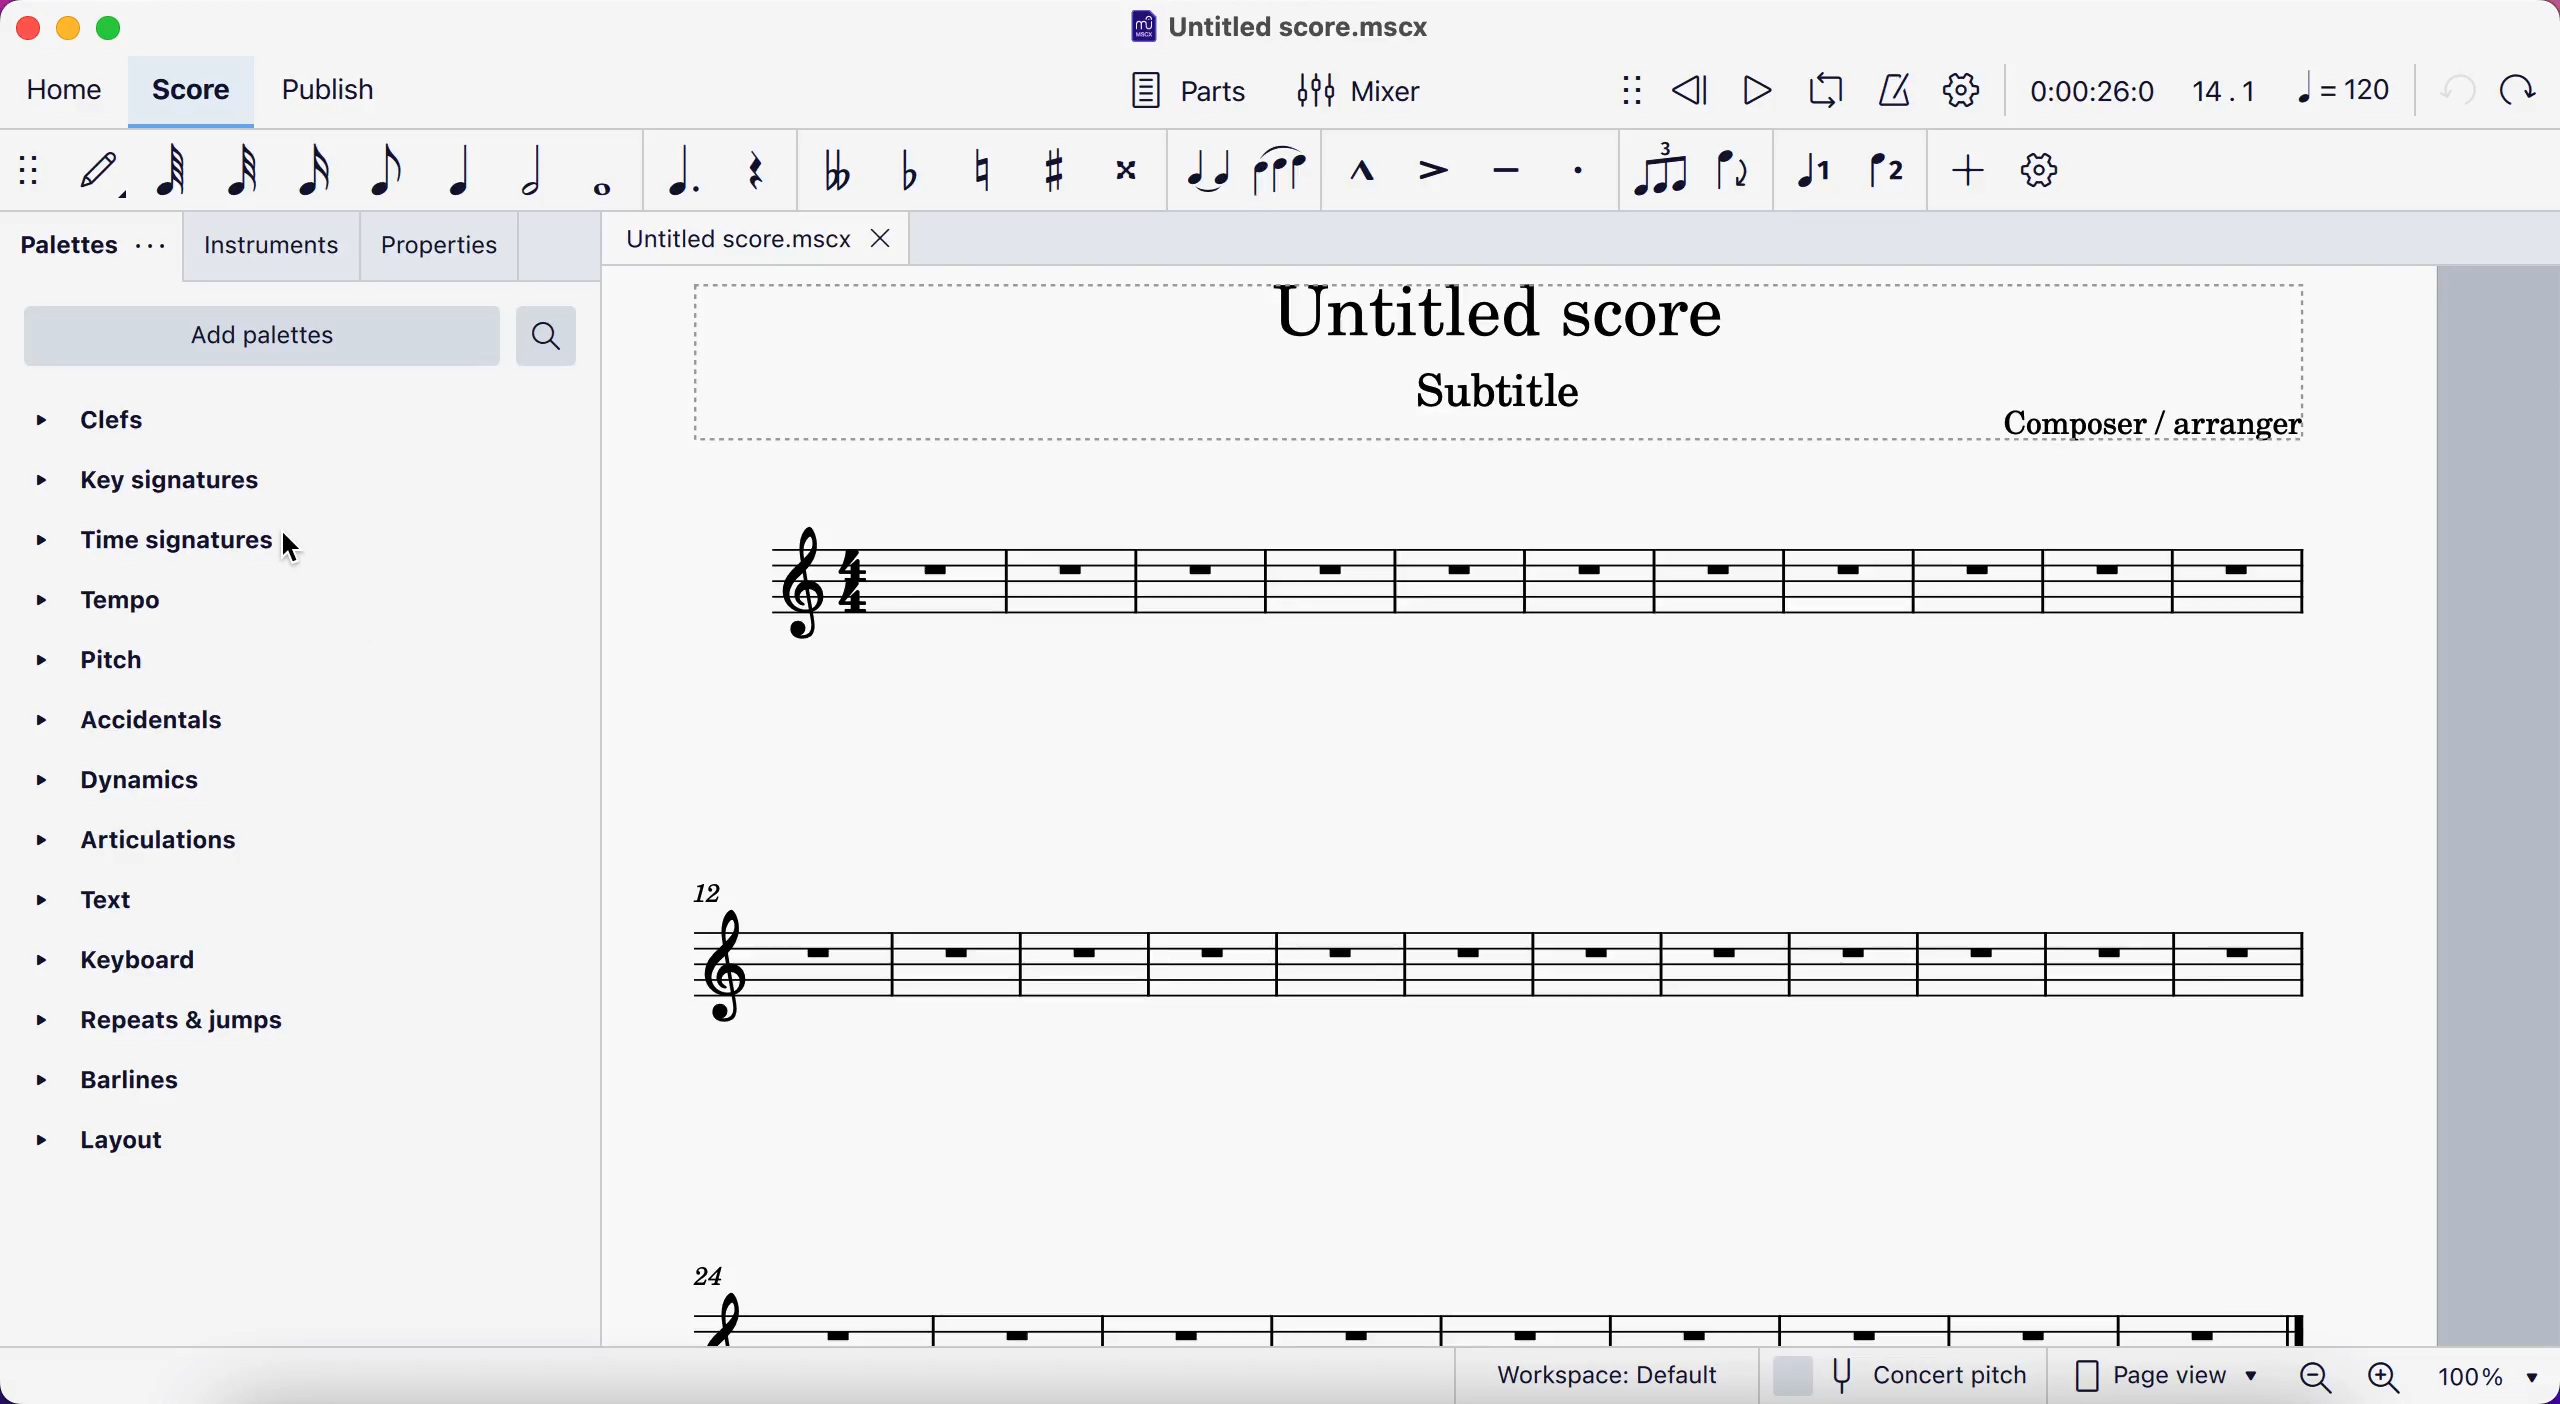  I want to click on voice 2, so click(1883, 169).